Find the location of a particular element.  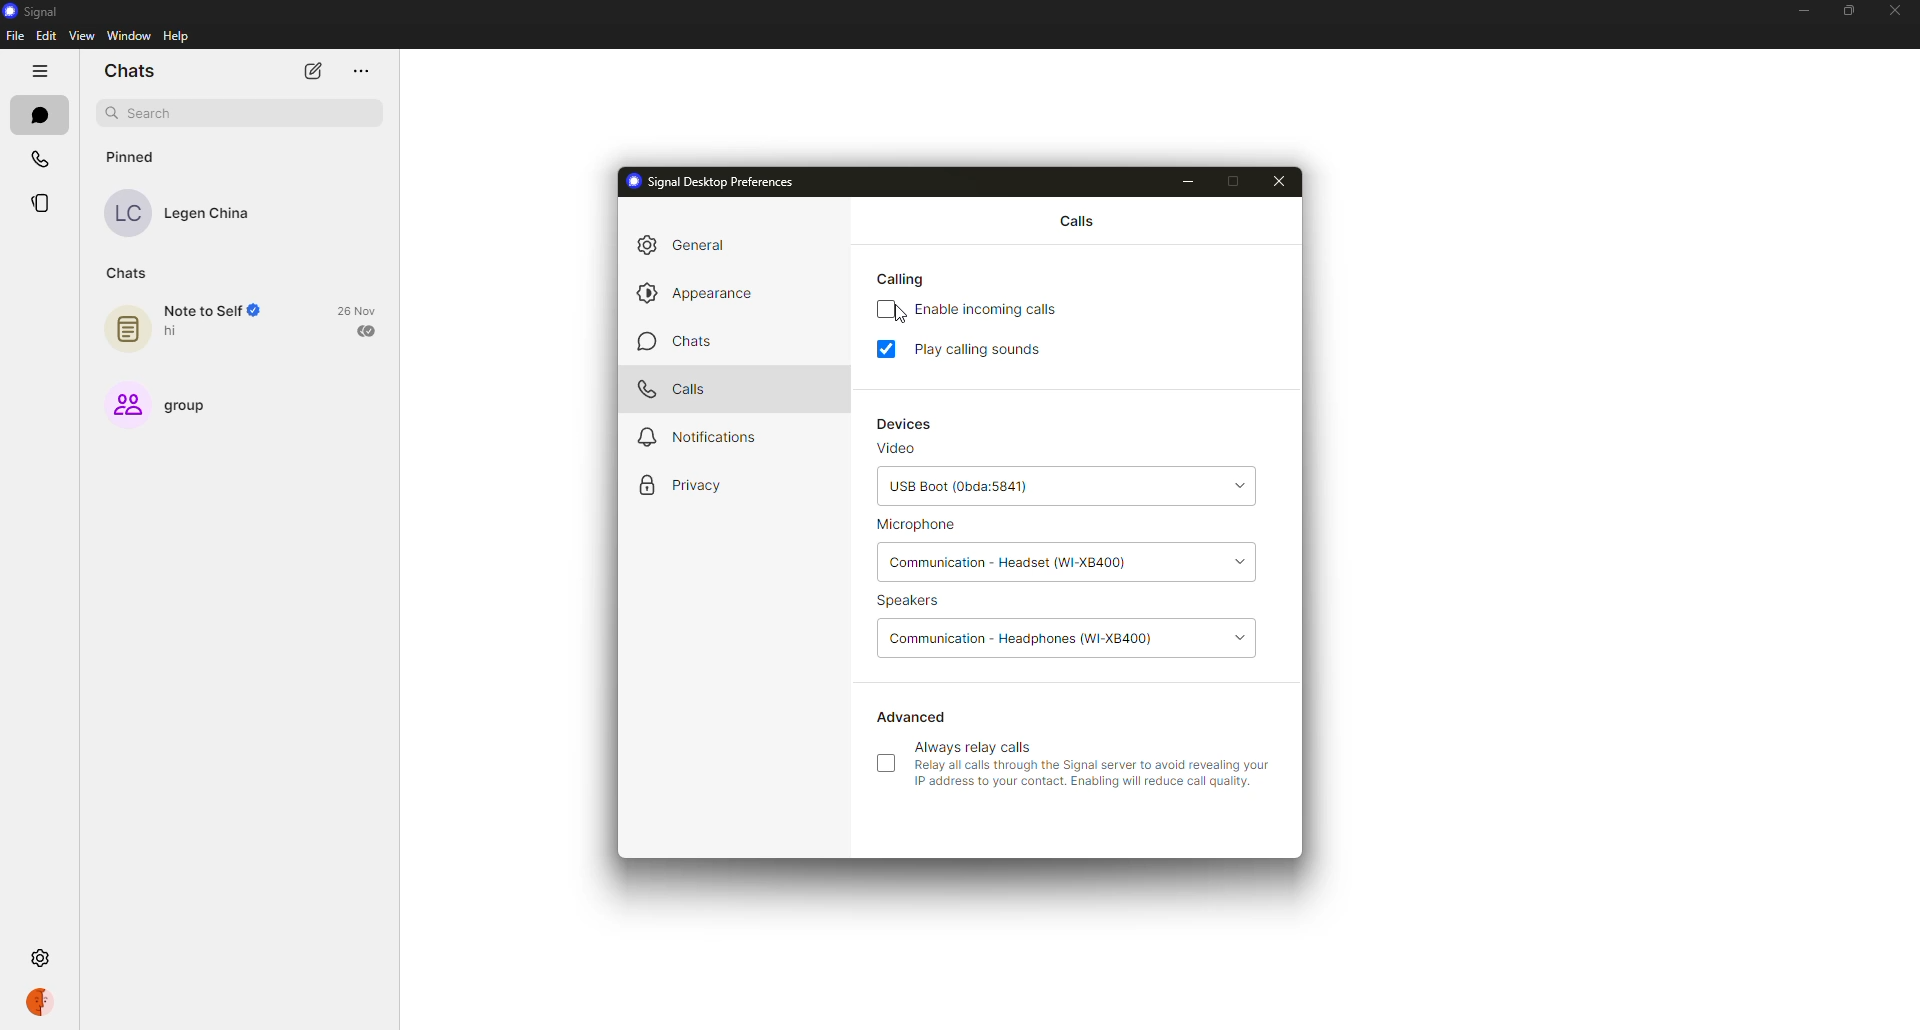

contact is located at coordinates (178, 213).